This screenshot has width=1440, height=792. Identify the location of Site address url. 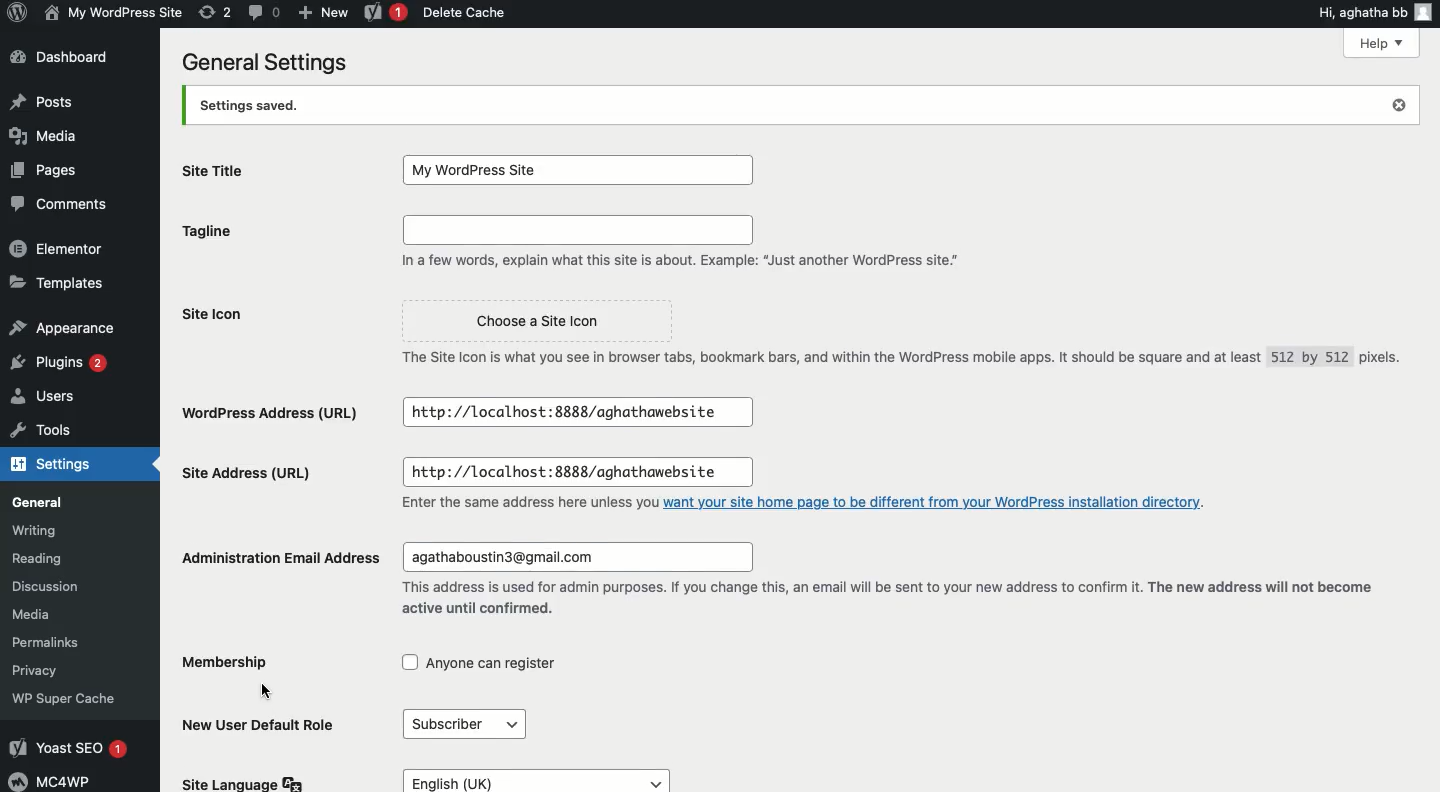
(251, 471).